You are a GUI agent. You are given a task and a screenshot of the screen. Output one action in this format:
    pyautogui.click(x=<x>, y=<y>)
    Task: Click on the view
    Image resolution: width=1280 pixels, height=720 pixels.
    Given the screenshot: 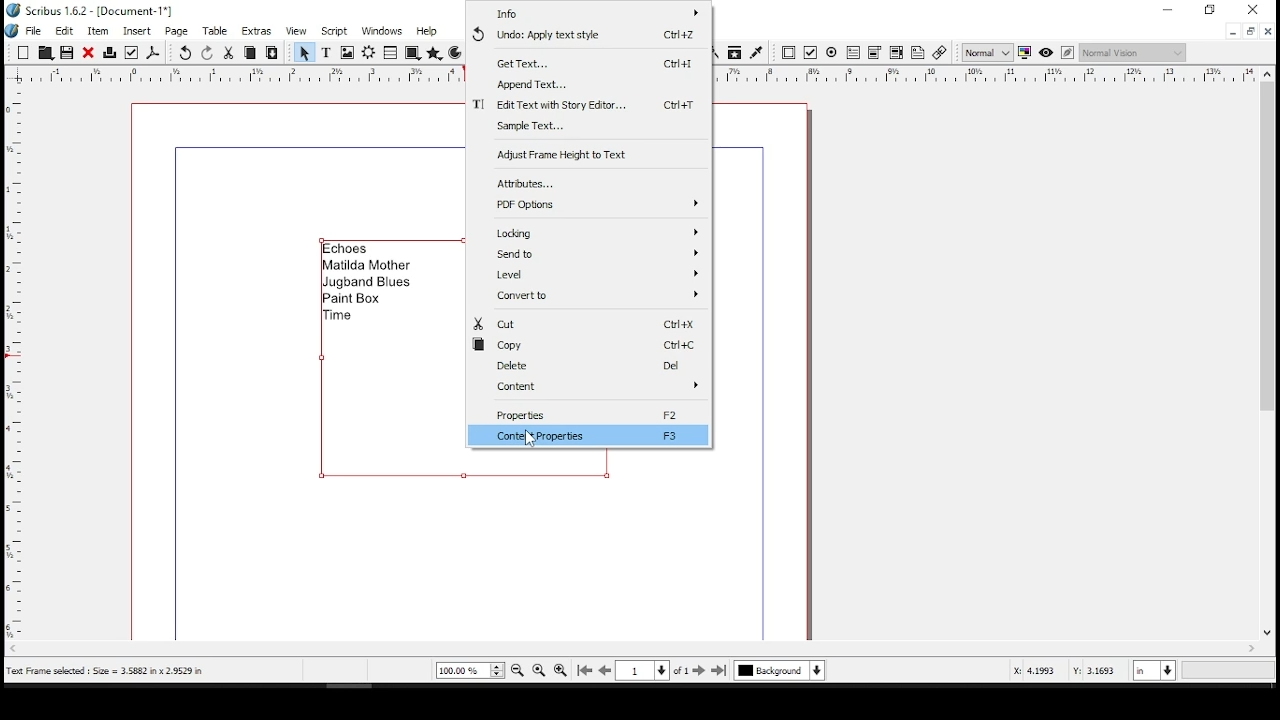 What is the action you would take?
    pyautogui.click(x=296, y=32)
    